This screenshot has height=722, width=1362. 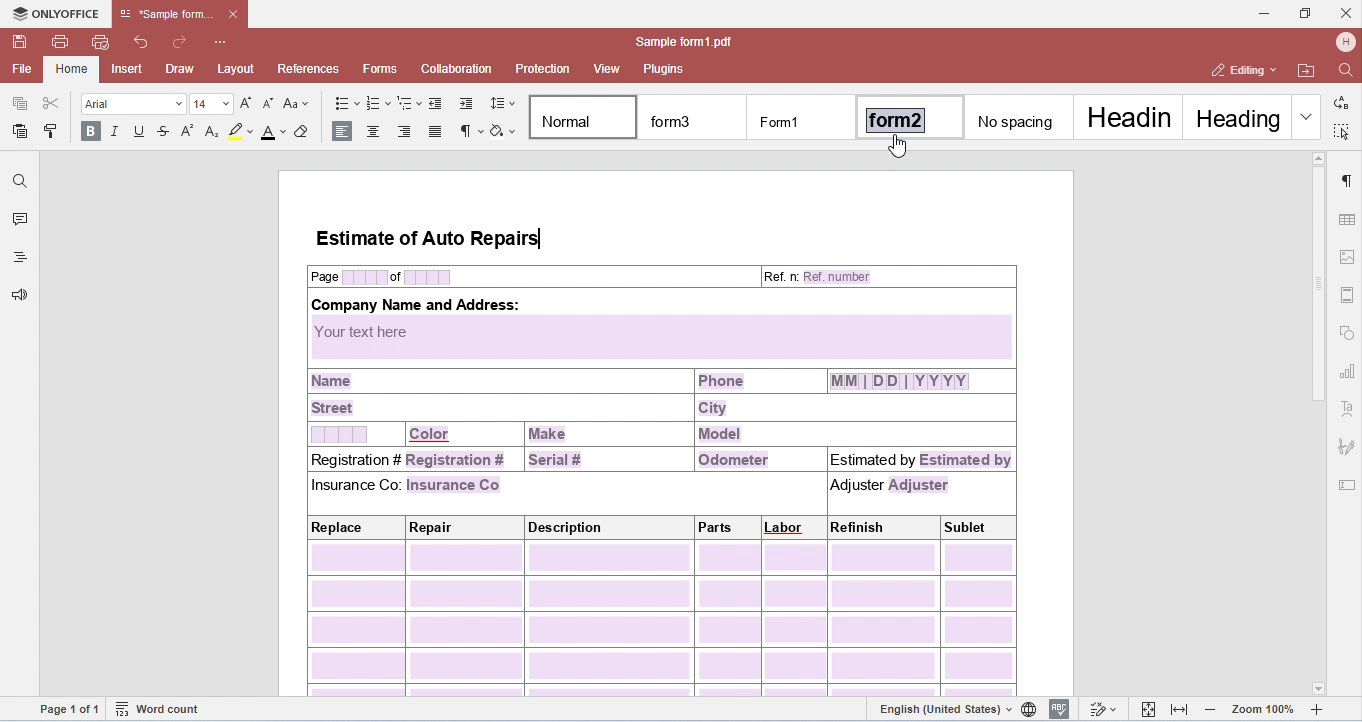 I want to click on decrement font size, so click(x=269, y=104).